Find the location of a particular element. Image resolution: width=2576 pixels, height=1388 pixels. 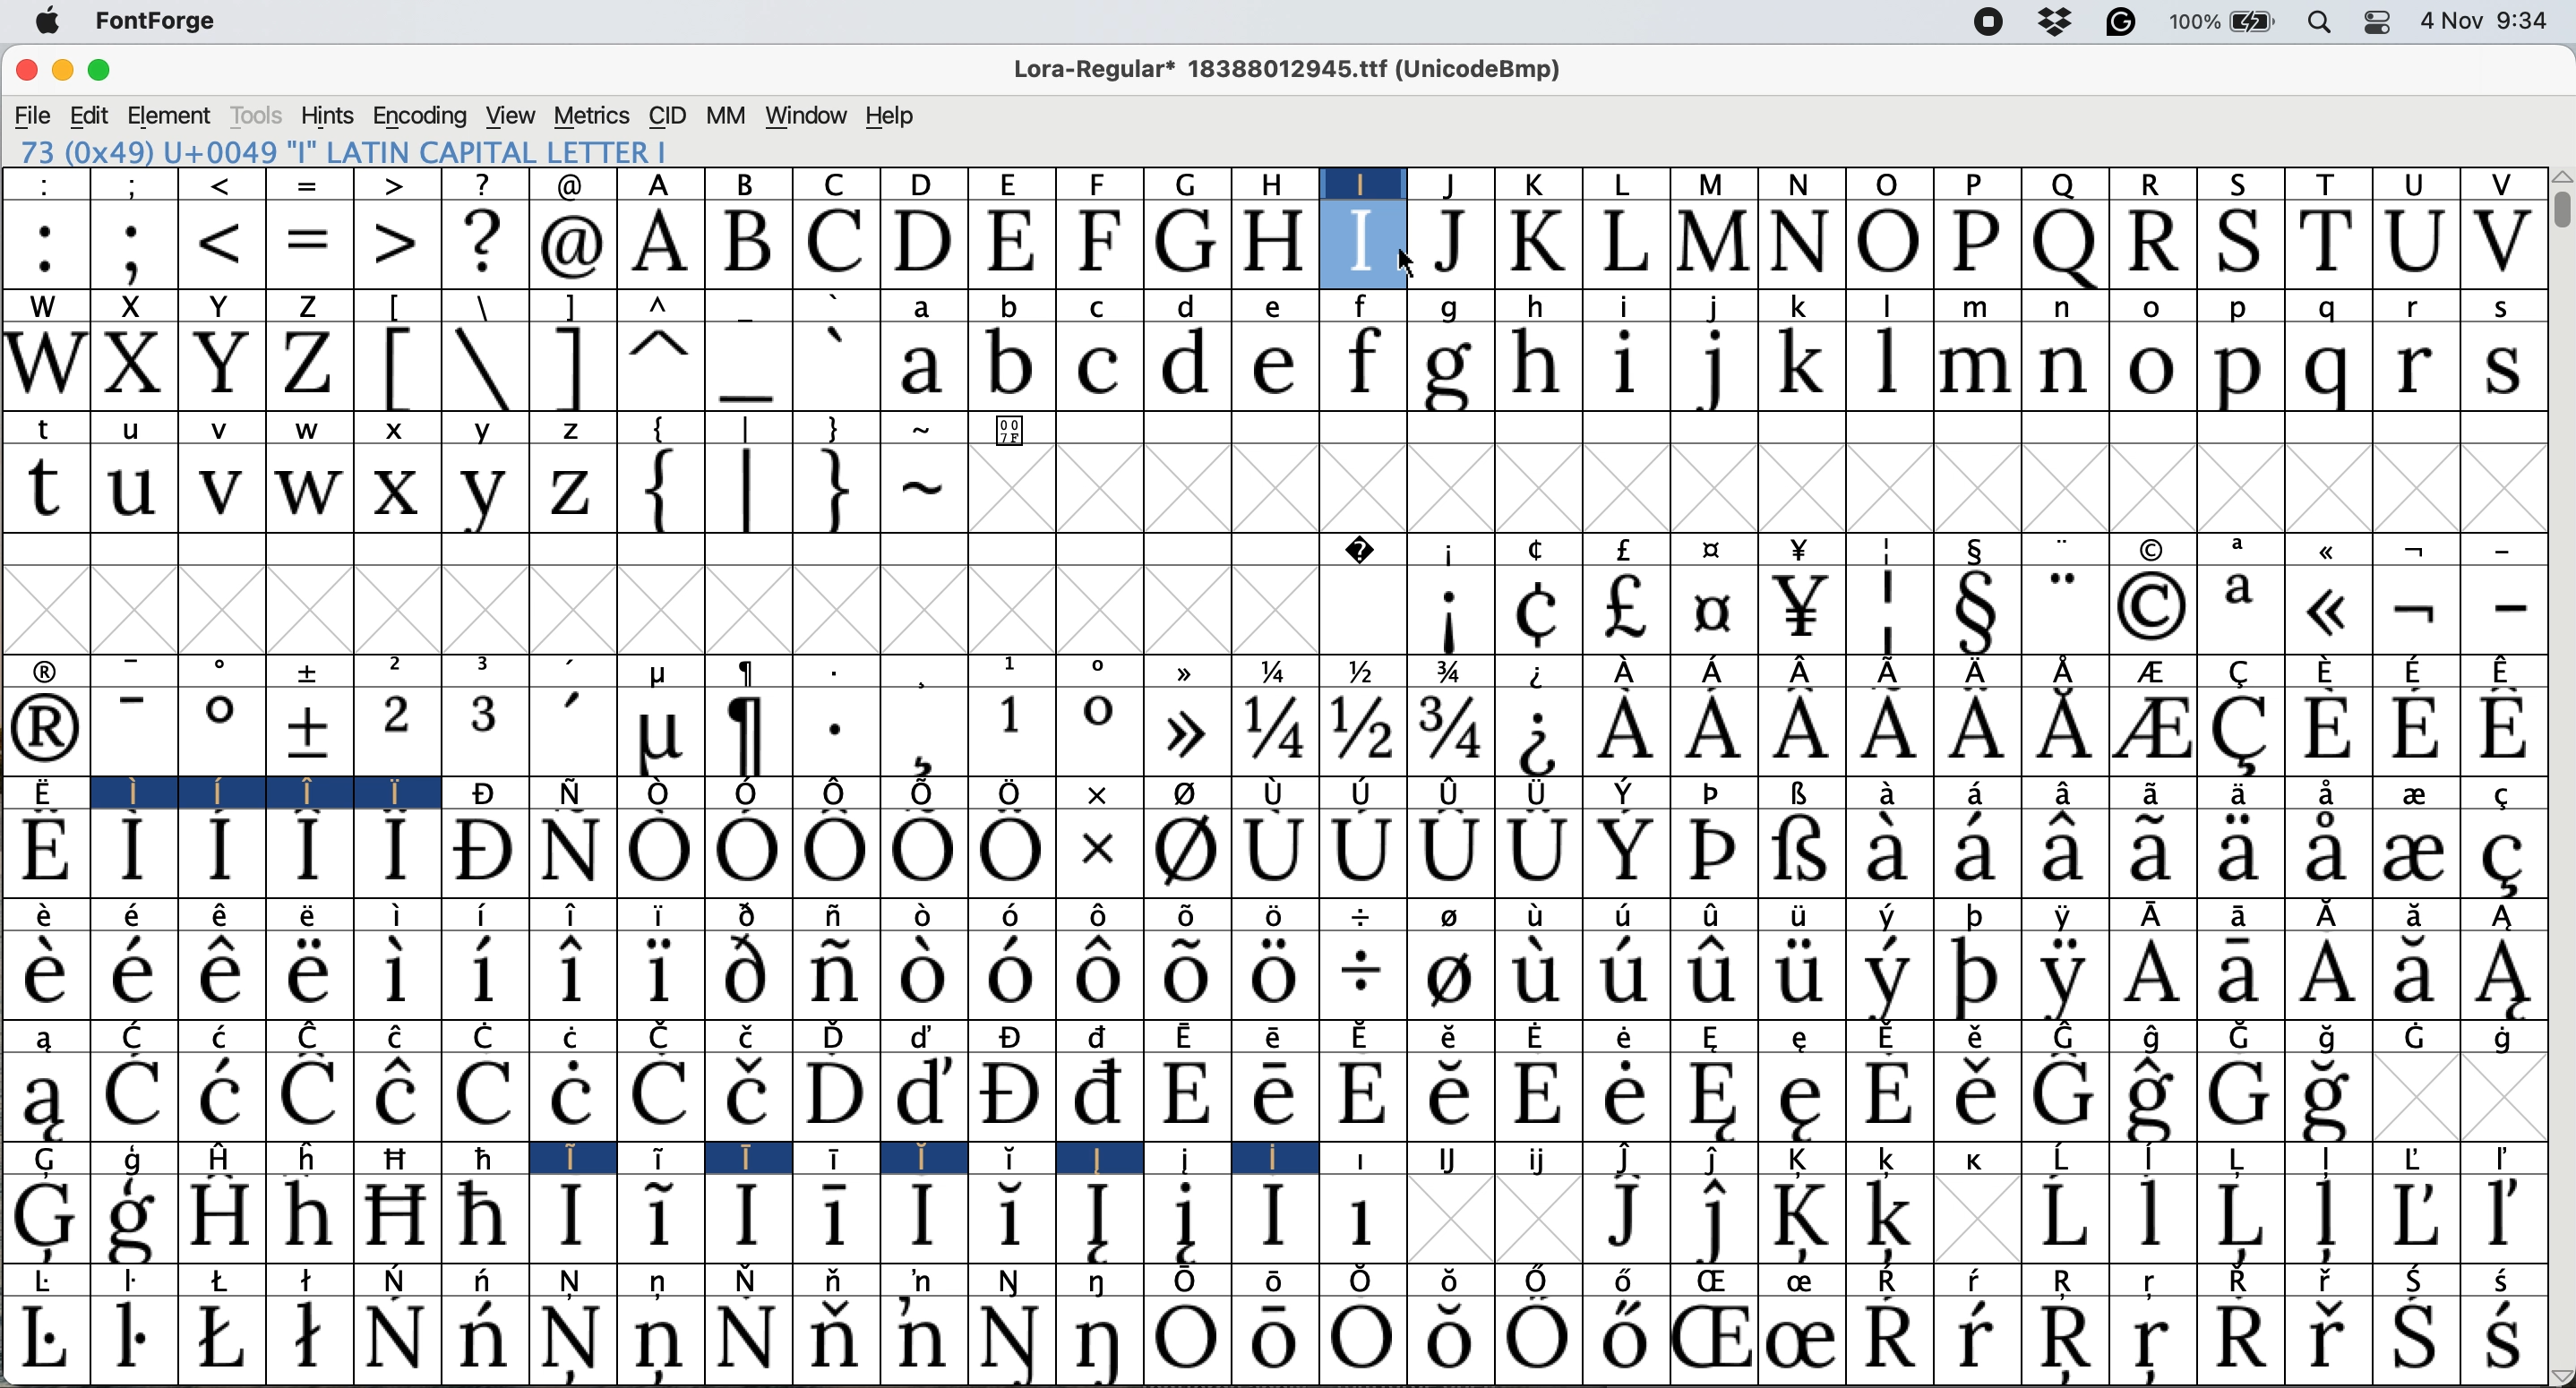

symbol is located at coordinates (662, 673).